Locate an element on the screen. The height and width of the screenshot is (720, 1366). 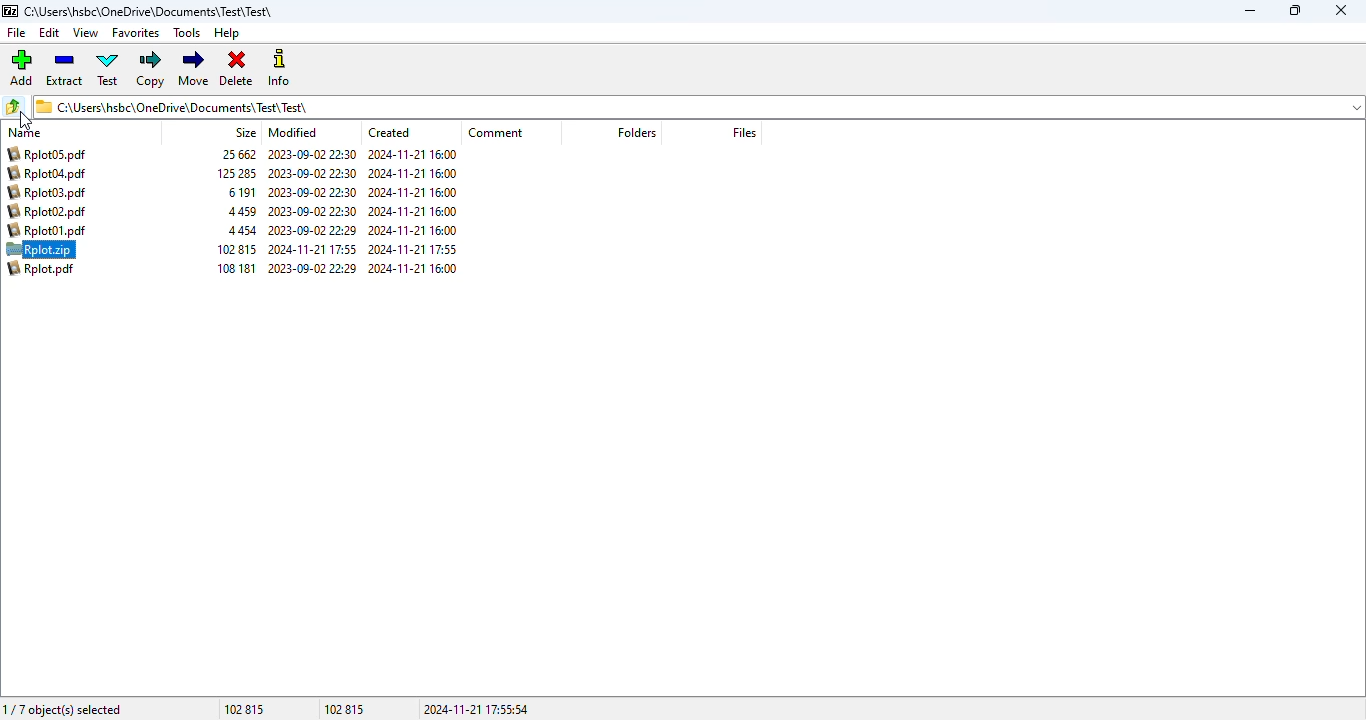
C:\Users\hsbc\OneDrive\Documents\Test\Test\ is located at coordinates (149, 11).